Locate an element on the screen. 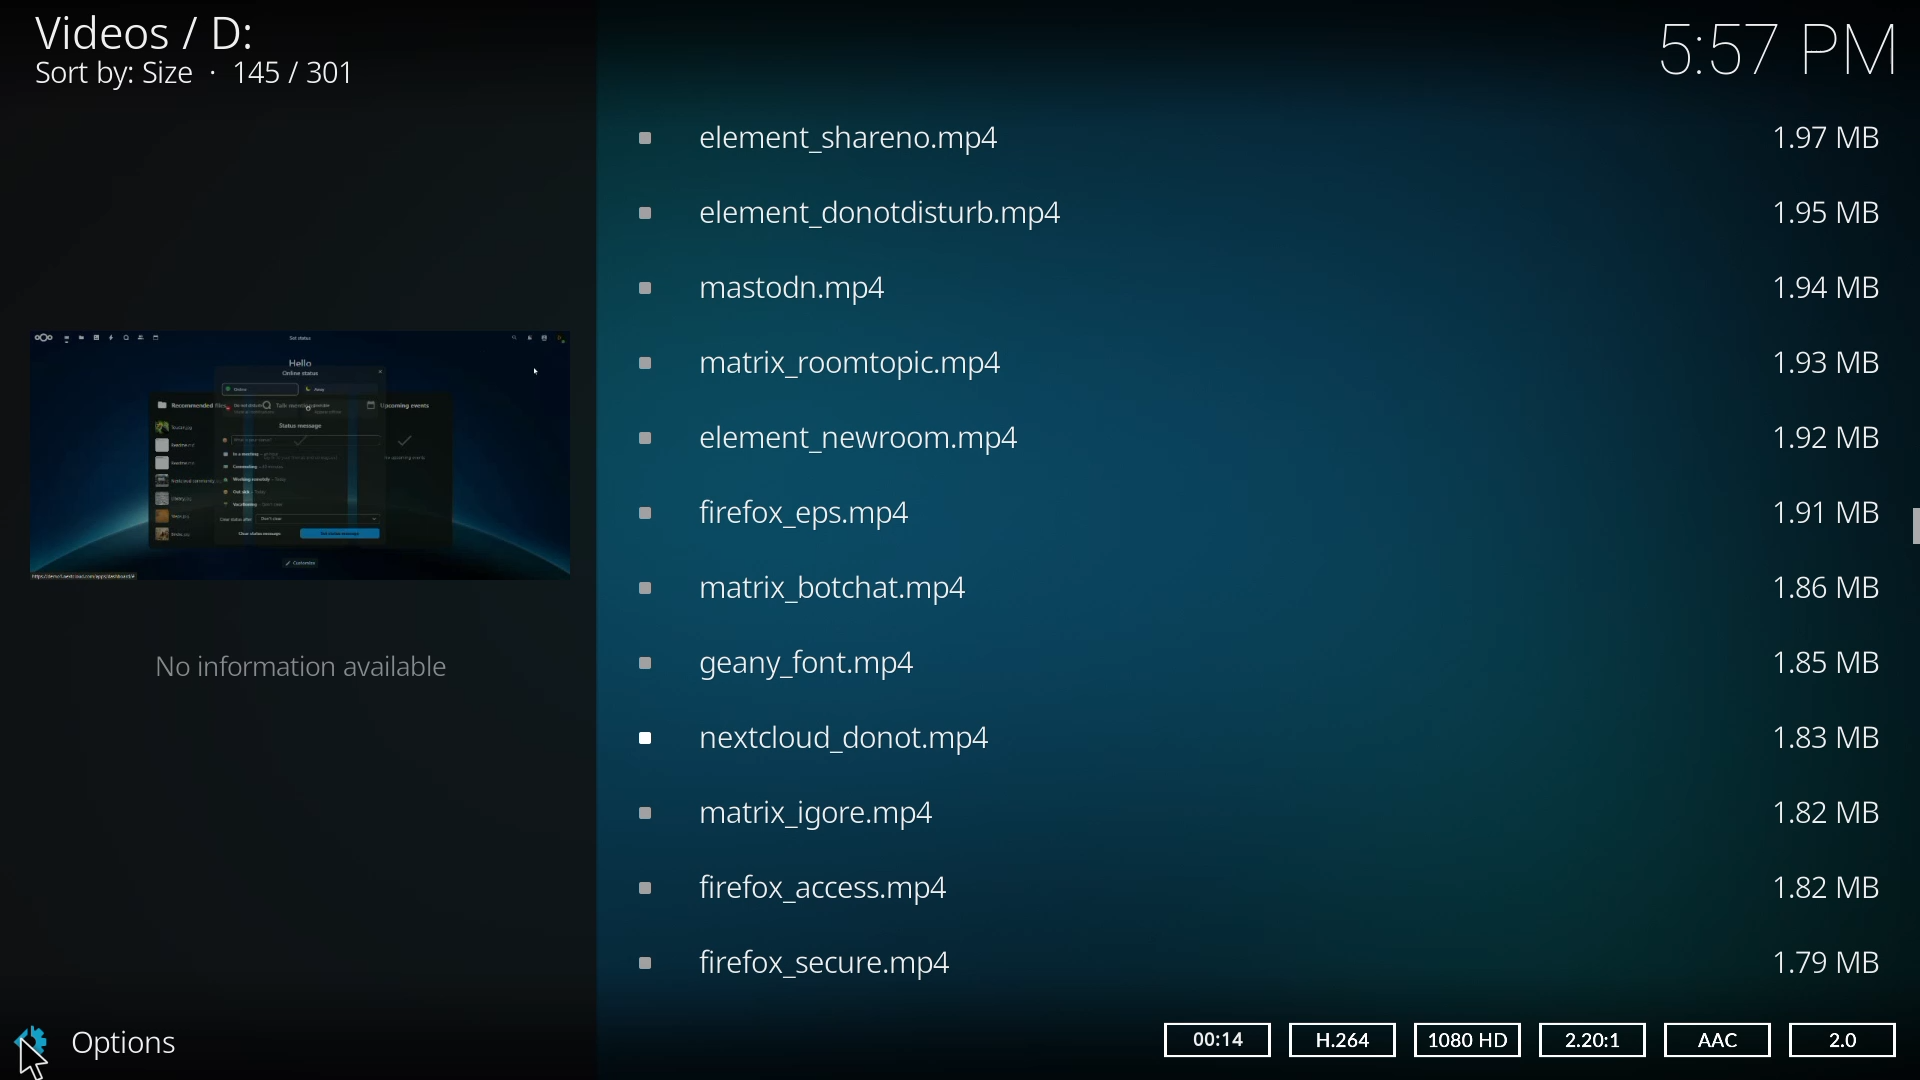 Image resolution: width=1920 pixels, height=1080 pixels. size is located at coordinates (1825, 212).